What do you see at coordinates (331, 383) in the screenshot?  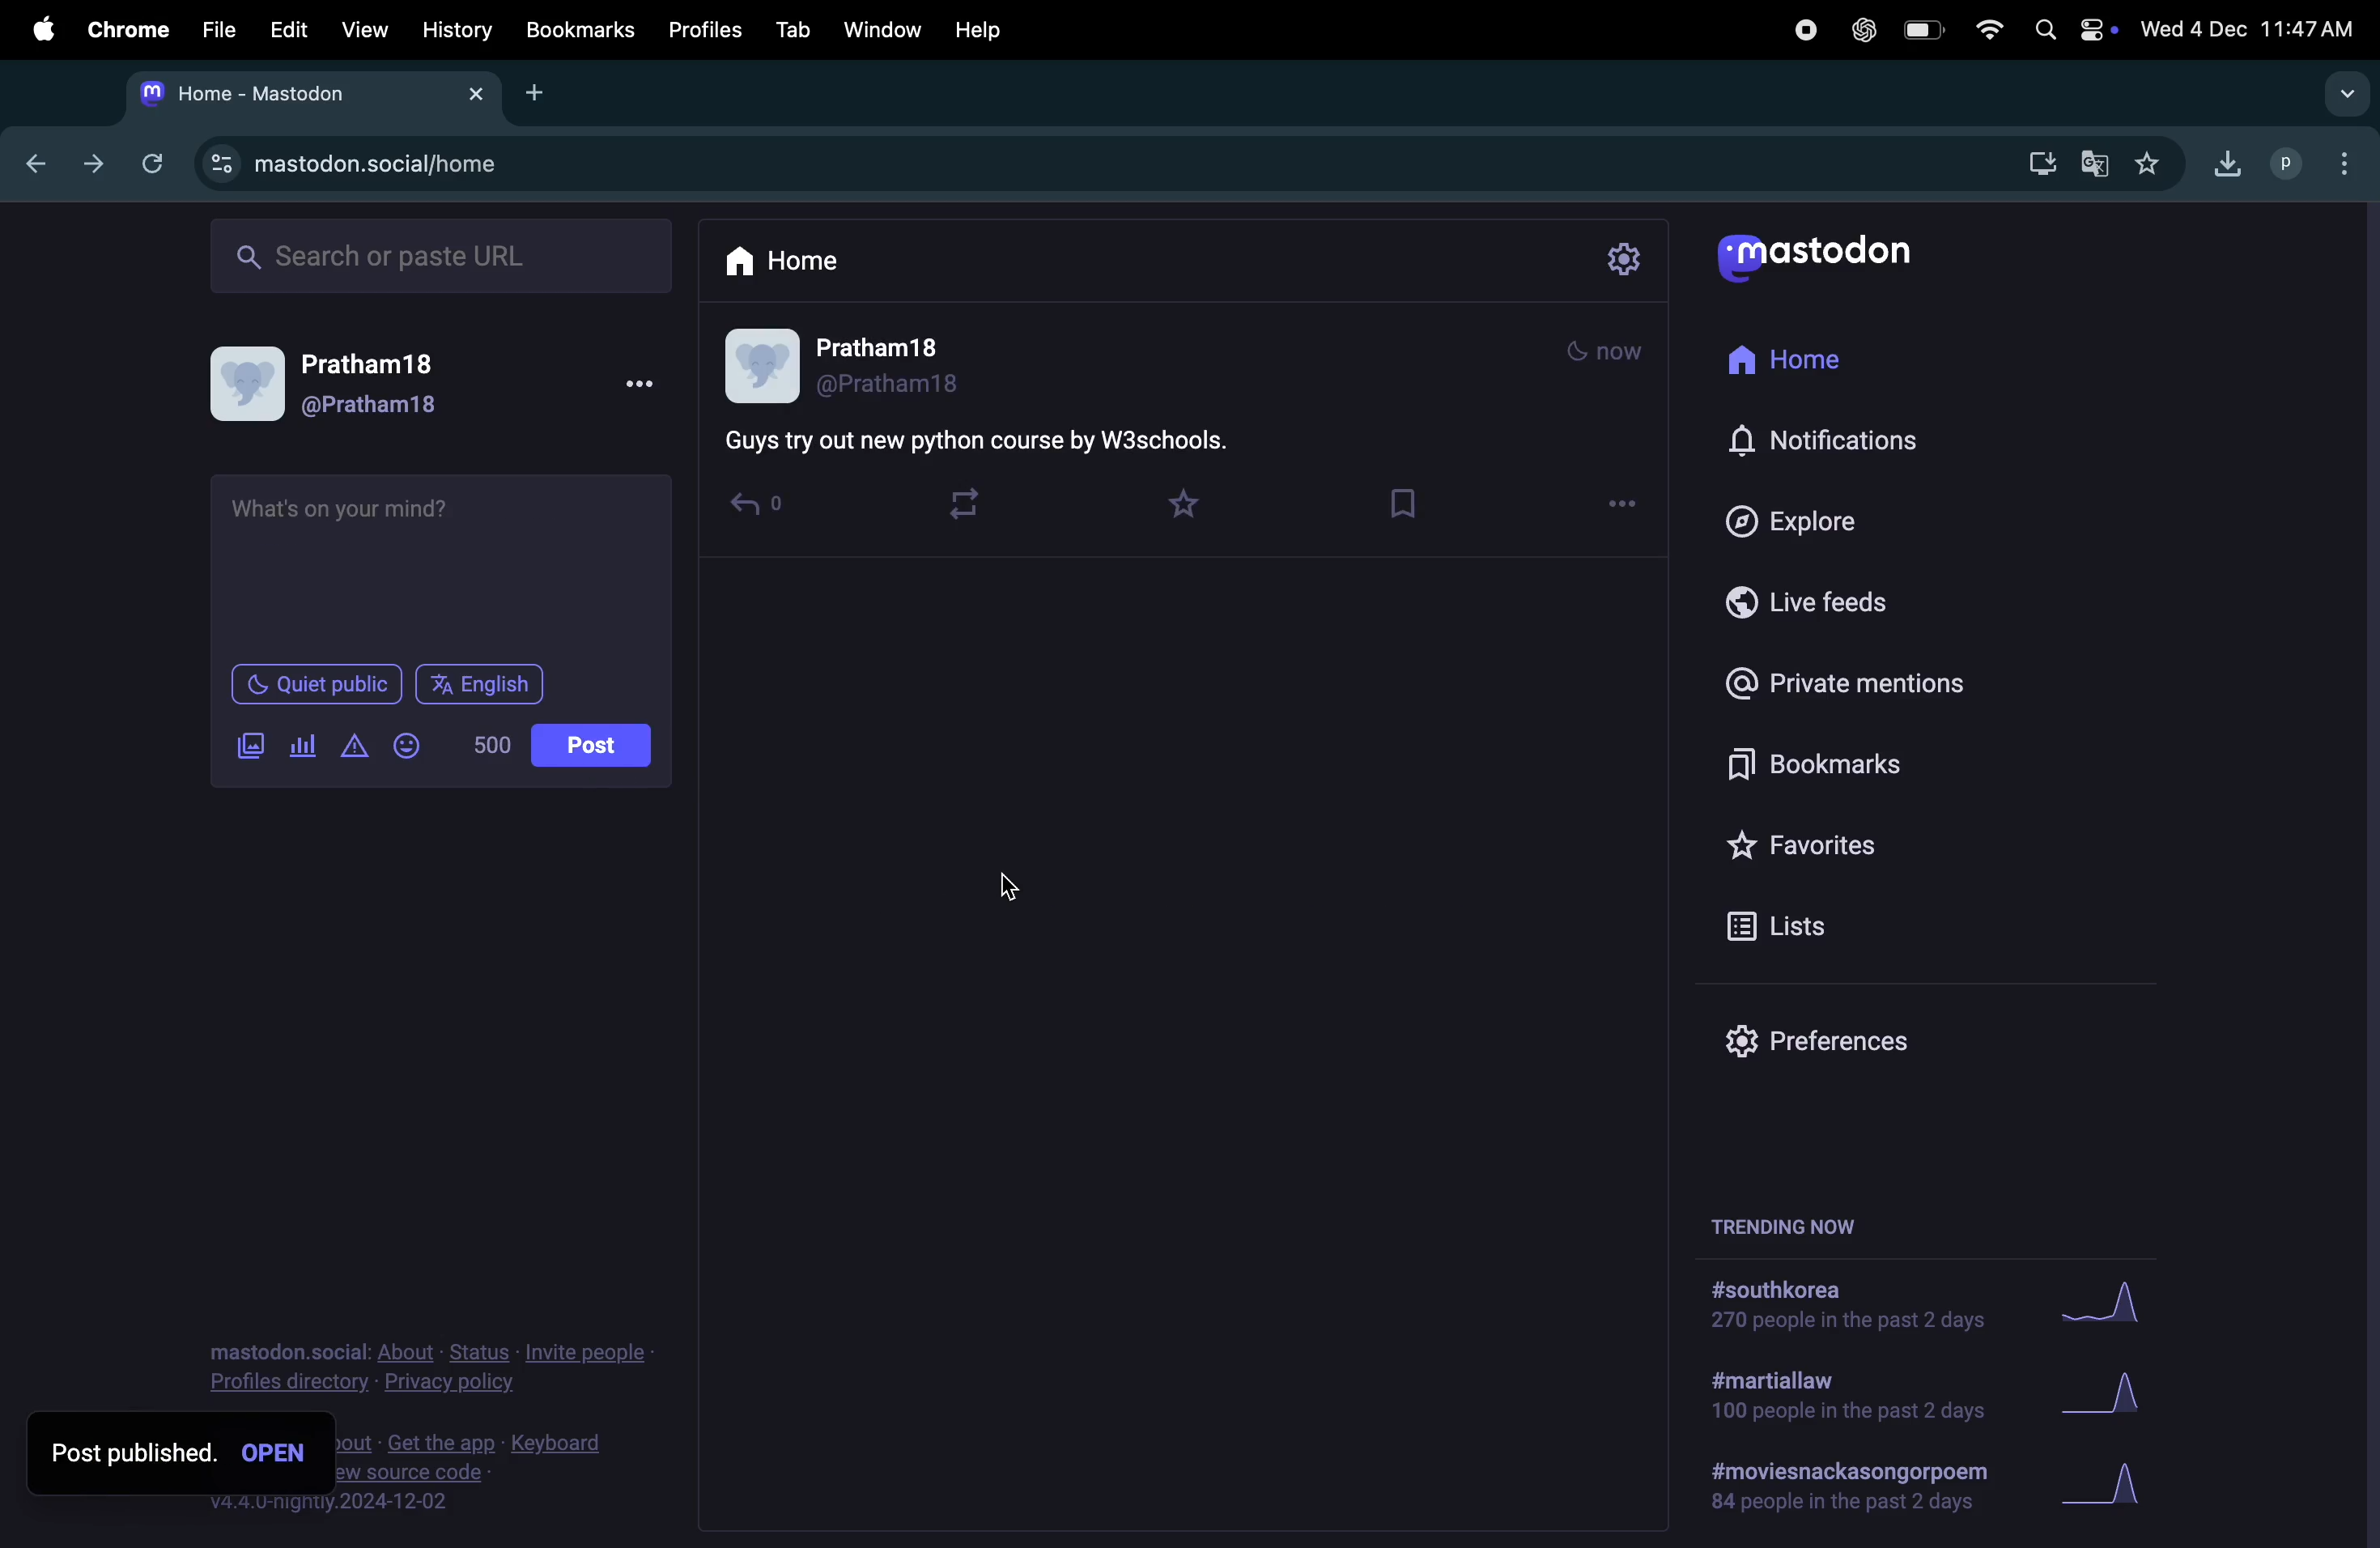 I see `user profile` at bounding box center [331, 383].